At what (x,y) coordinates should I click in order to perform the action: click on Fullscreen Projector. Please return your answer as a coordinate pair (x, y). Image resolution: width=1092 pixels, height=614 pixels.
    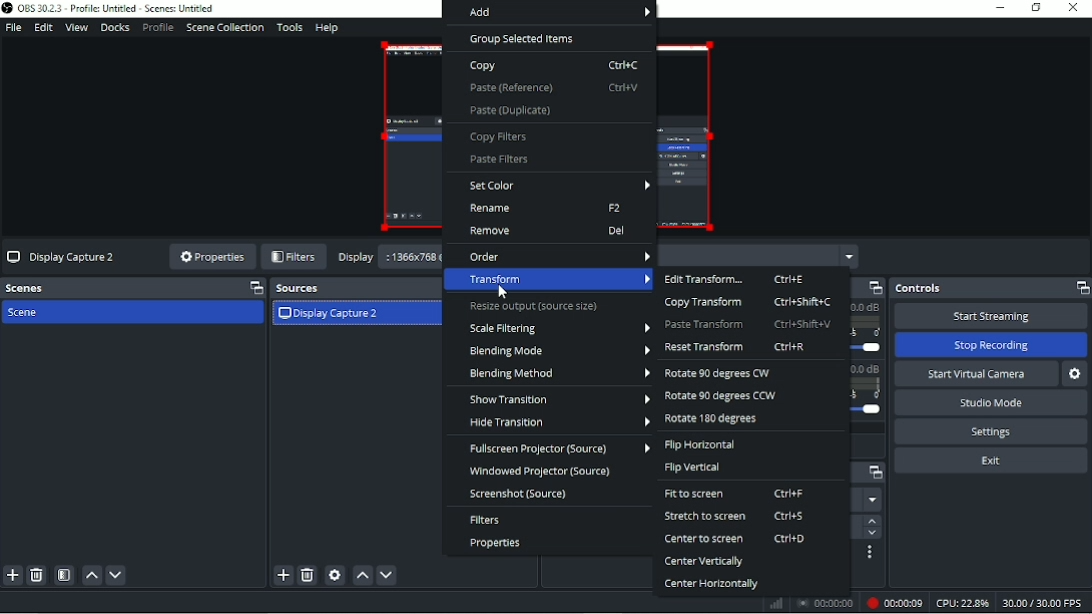
    Looking at the image, I should click on (558, 448).